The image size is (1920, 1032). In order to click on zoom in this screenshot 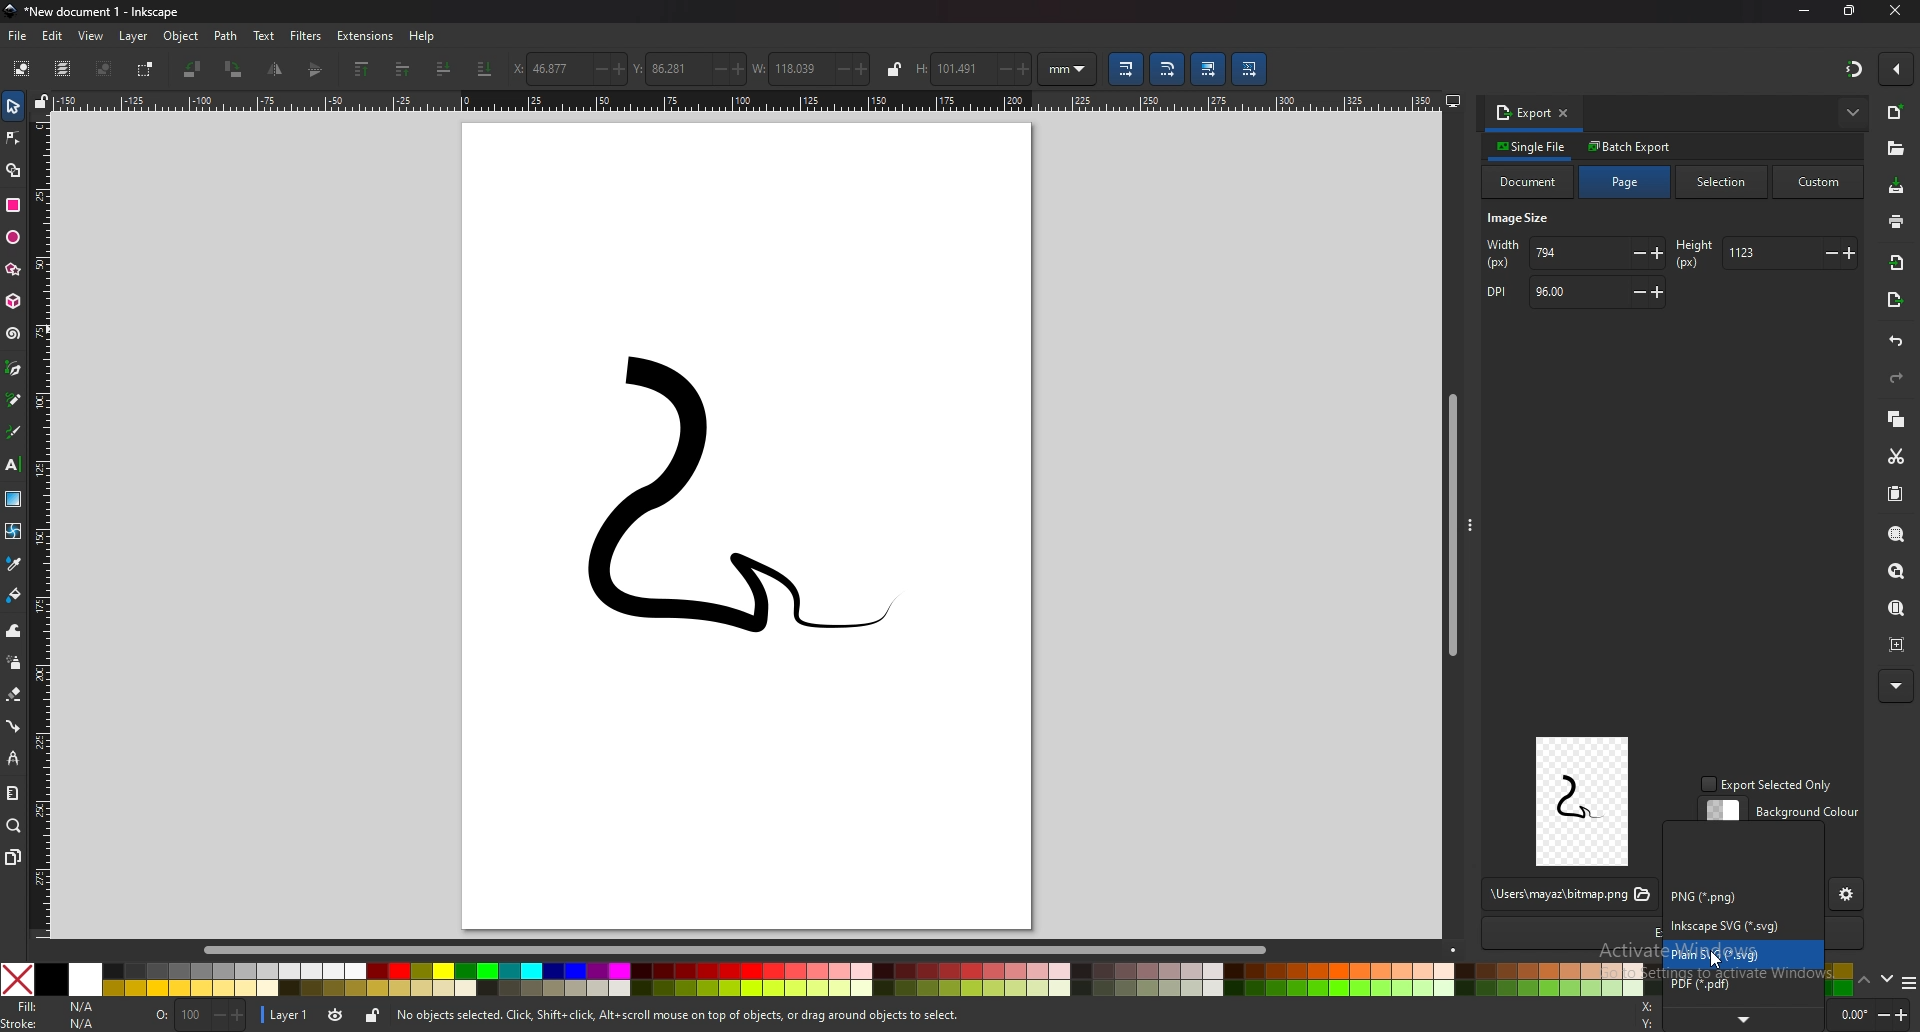, I will do `click(14, 827)`.